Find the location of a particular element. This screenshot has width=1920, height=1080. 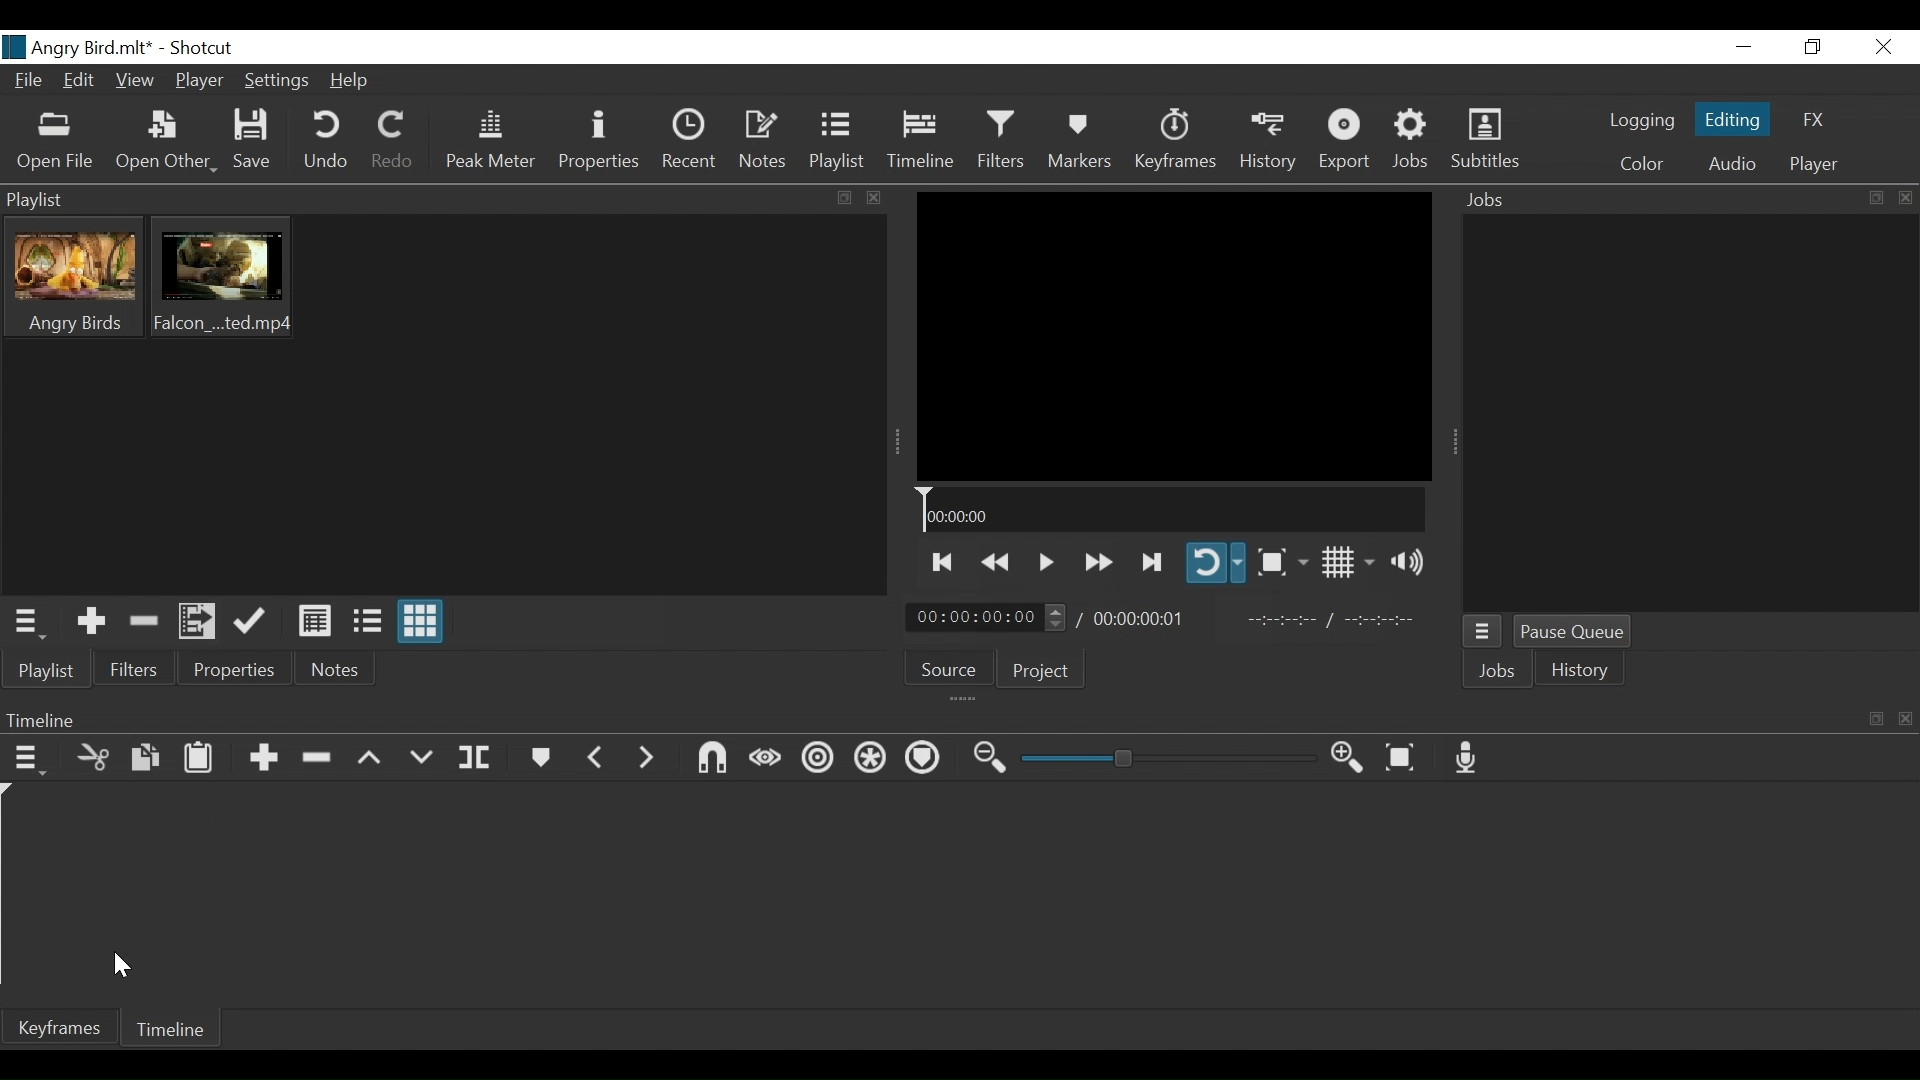

Zoom timeline to fit is located at coordinates (1401, 758).